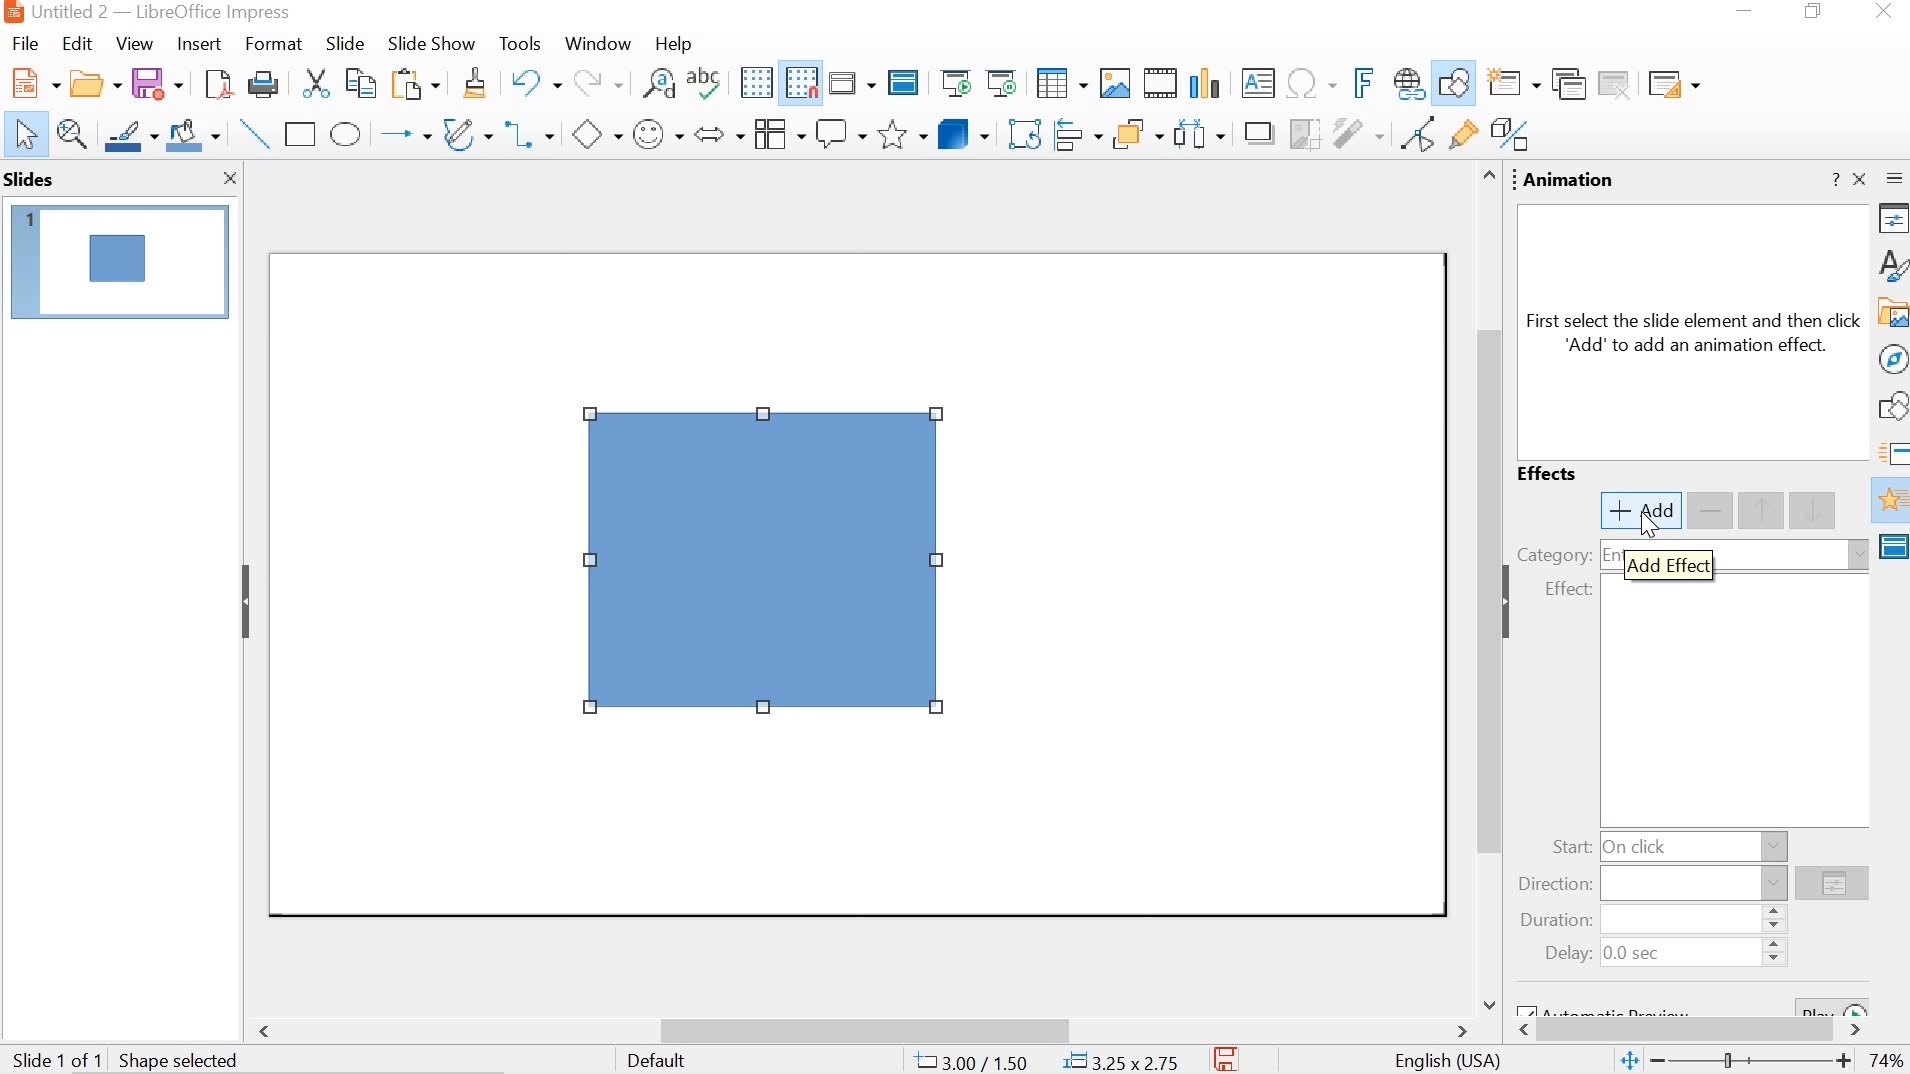  Describe the element at coordinates (320, 84) in the screenshot. I see `cut` at that location.